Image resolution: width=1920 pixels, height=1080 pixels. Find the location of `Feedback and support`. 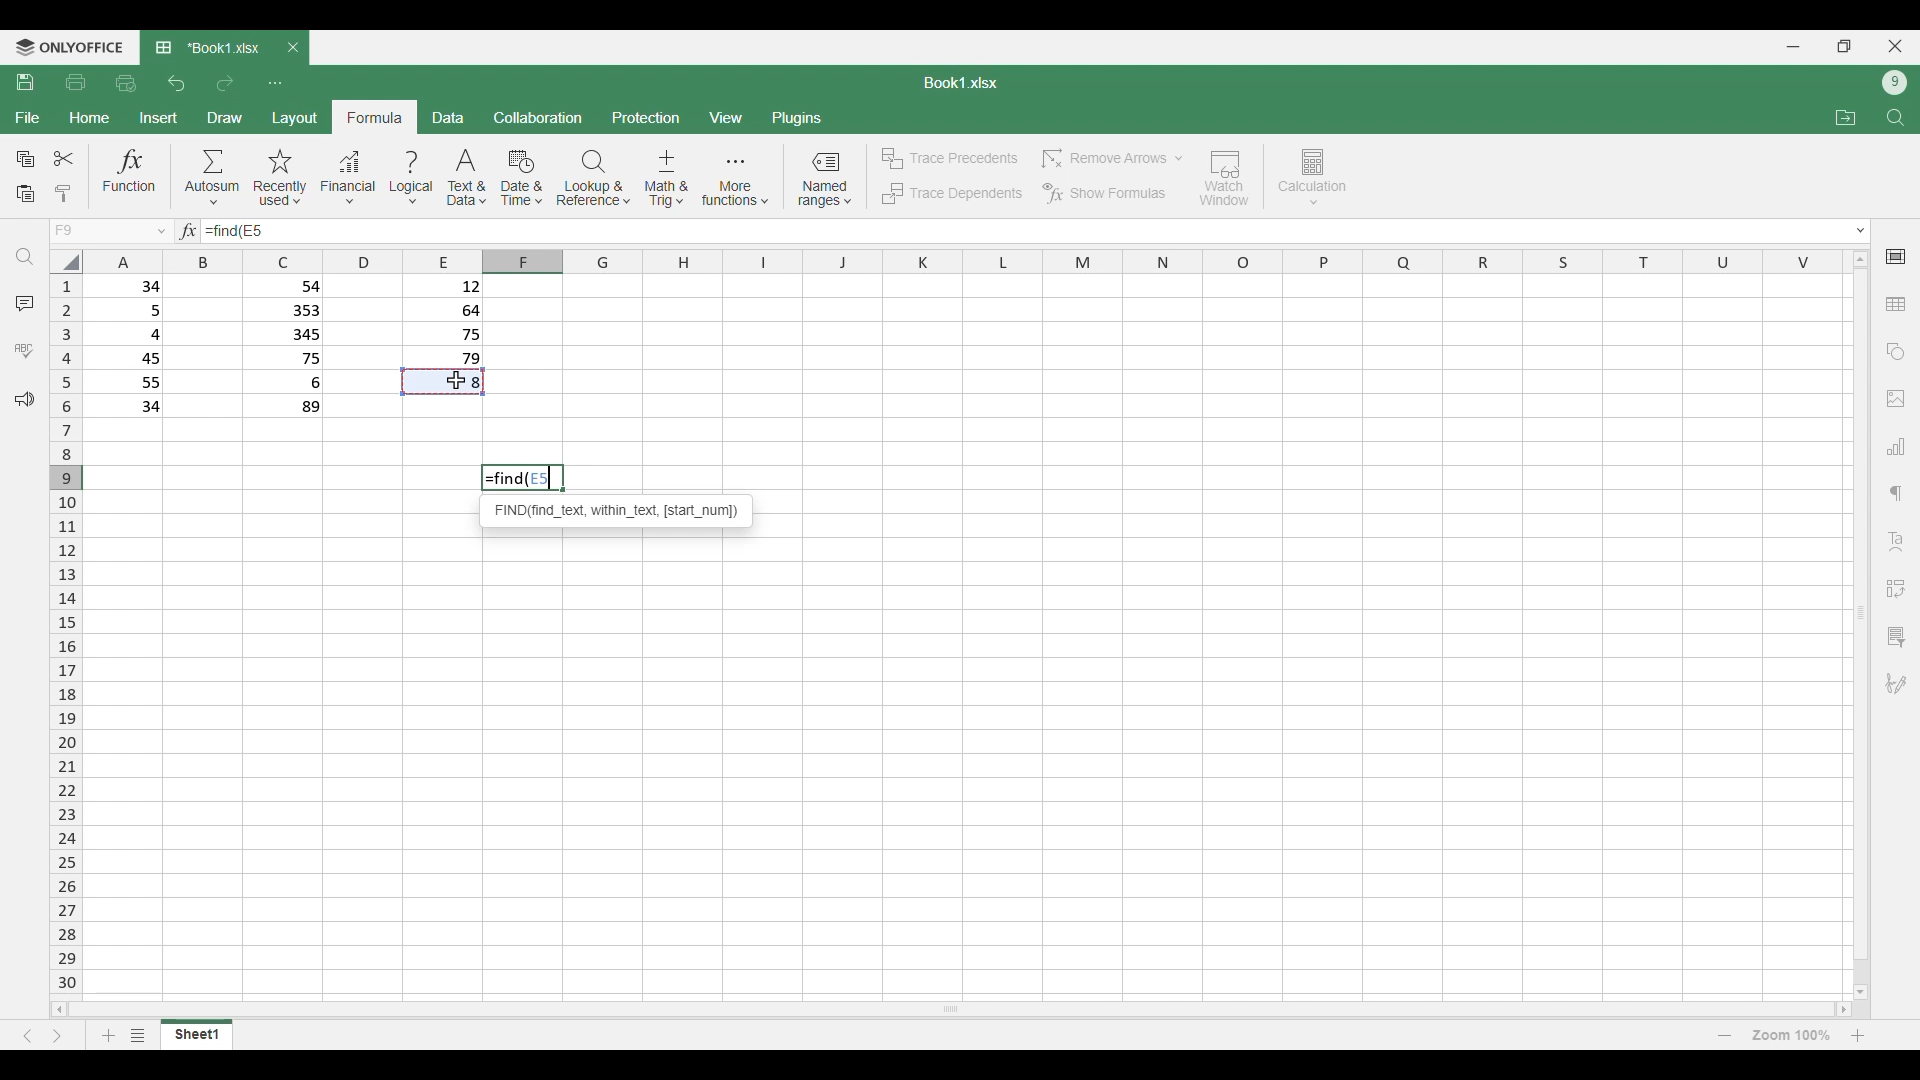

Feedback and support is located at coordinates (24, 400).